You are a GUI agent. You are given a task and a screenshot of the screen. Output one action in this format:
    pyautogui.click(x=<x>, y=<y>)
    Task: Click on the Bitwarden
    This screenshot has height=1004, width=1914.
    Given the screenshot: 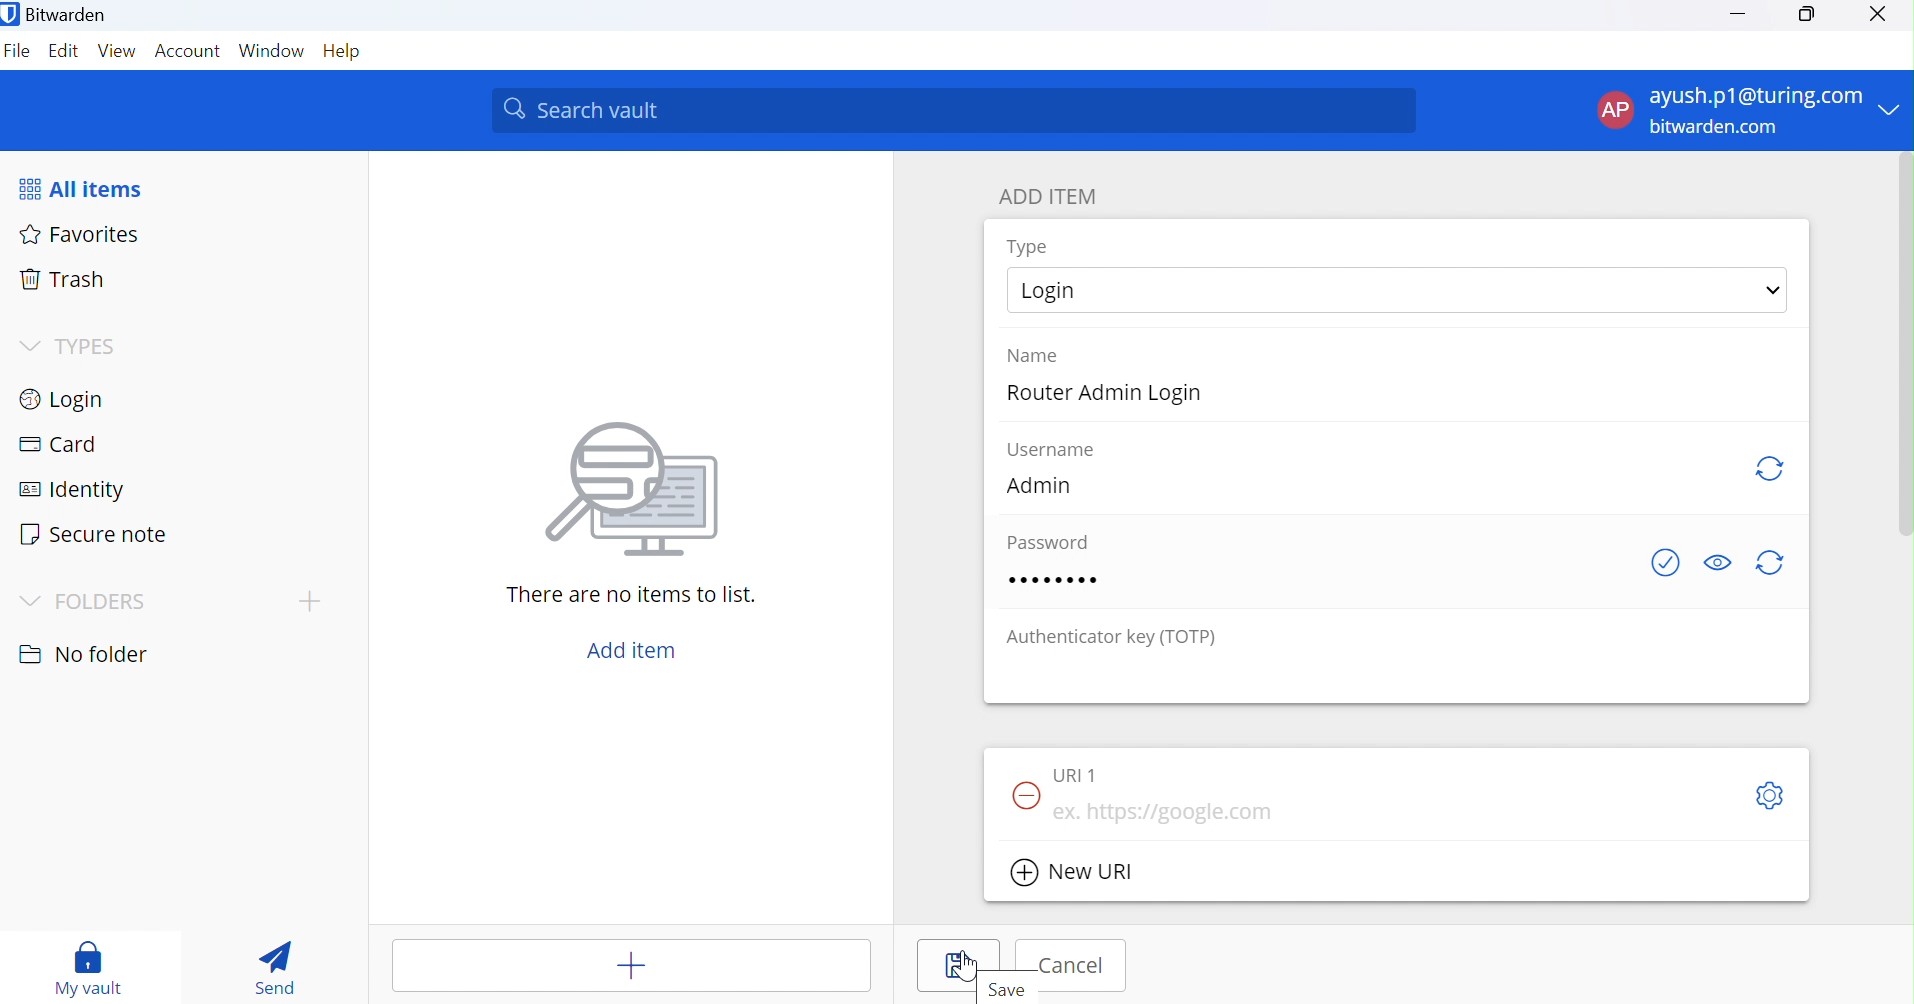 What is the action you would take?
    pyautogui.click(x=57, y=13)
    